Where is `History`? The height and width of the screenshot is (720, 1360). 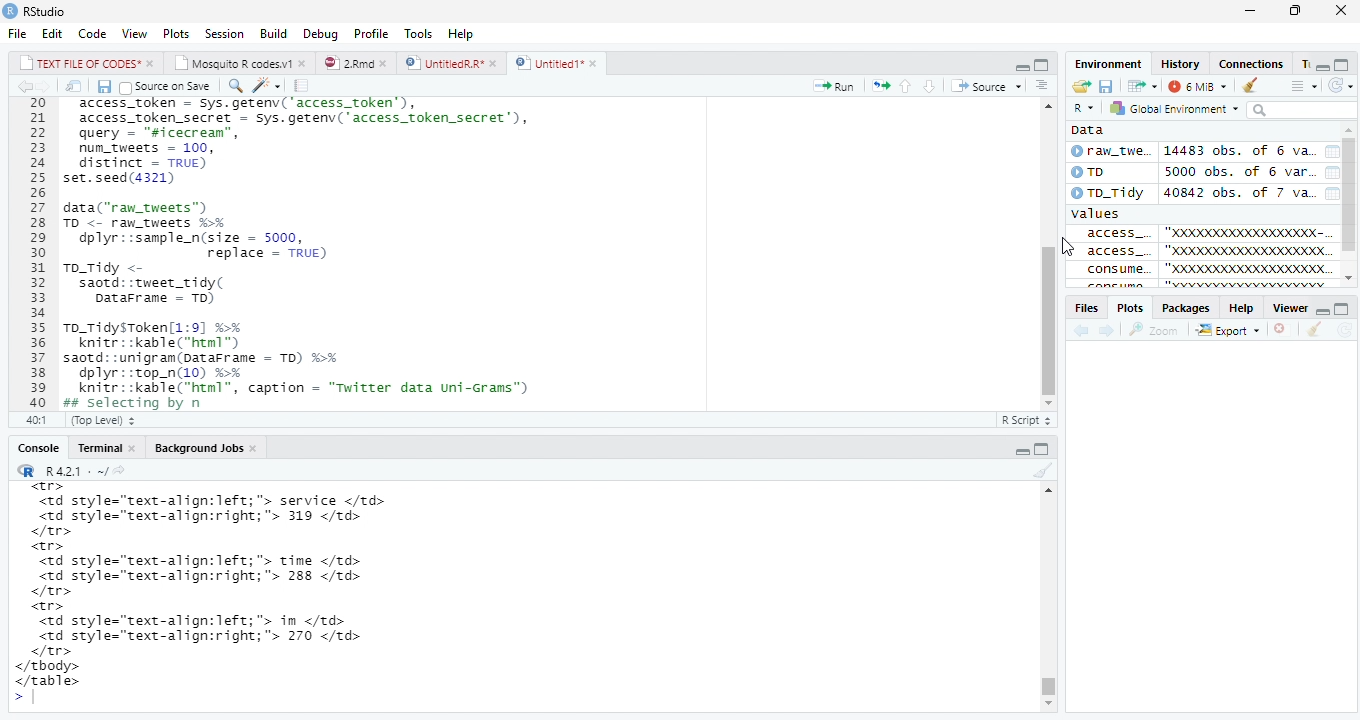
History is located at coordinates (1179, 62).